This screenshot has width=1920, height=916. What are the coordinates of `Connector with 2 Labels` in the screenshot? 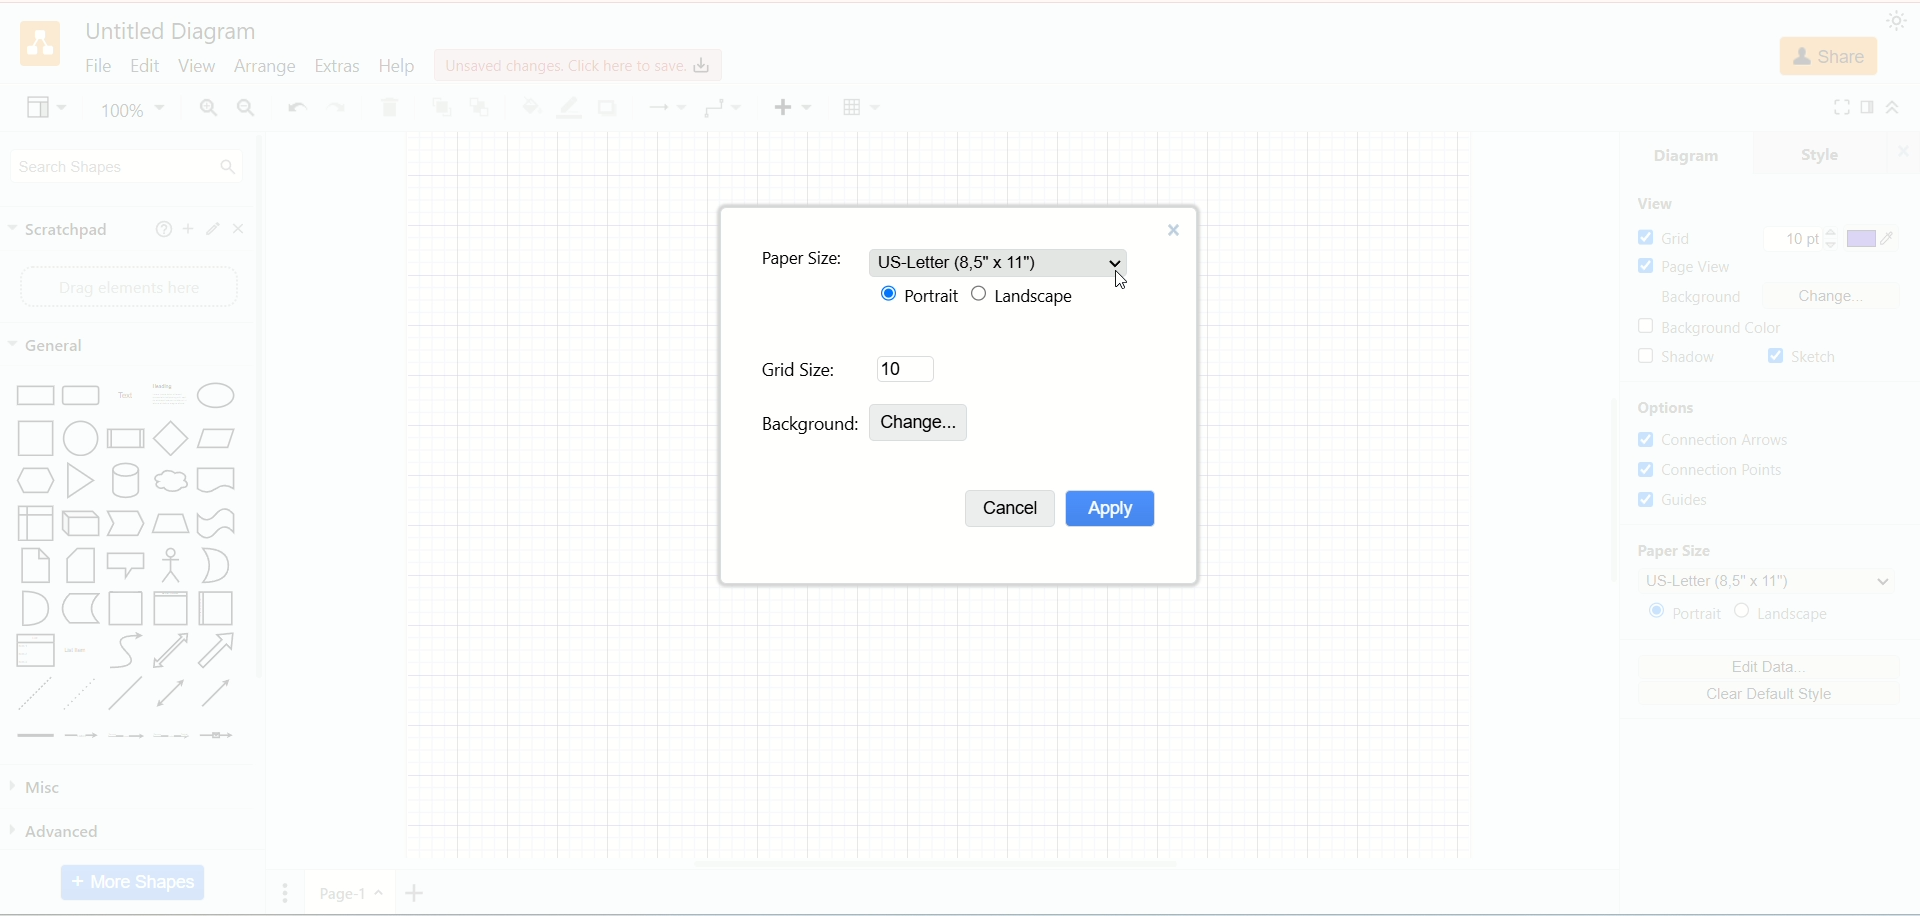 It's located at (127, 737).